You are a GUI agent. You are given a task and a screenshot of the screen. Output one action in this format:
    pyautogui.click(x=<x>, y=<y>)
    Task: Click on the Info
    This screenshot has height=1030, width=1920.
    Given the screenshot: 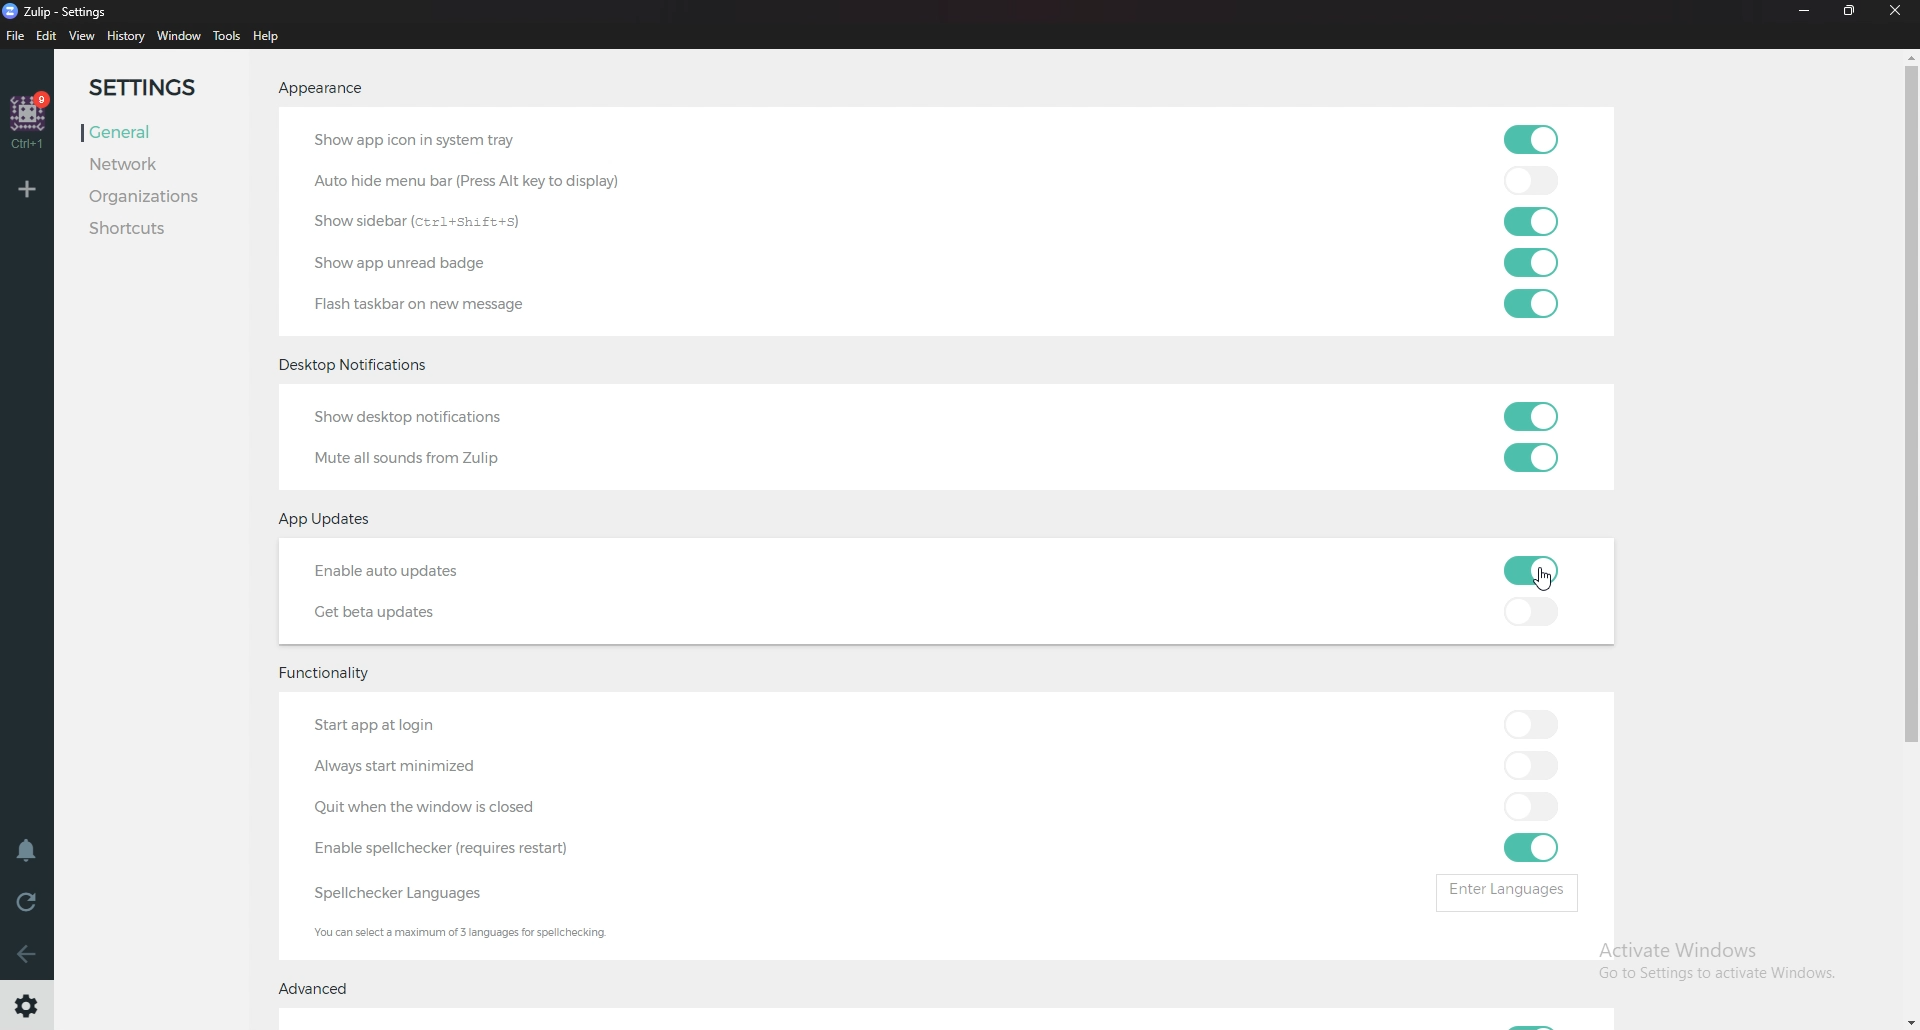 What is the action you would take?
    pyautogui.click(x=488, y=934)
    